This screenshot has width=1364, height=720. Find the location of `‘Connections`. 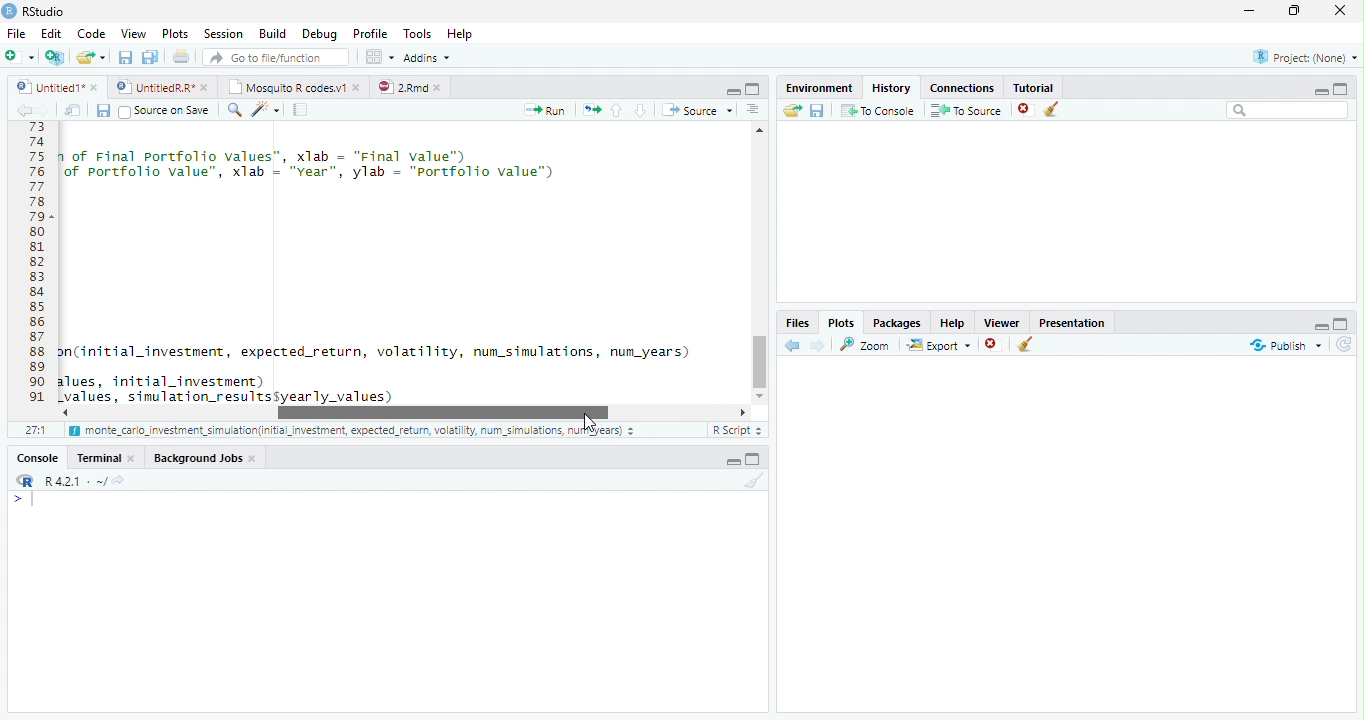

‘Connections is located at coordinates (959, 86).